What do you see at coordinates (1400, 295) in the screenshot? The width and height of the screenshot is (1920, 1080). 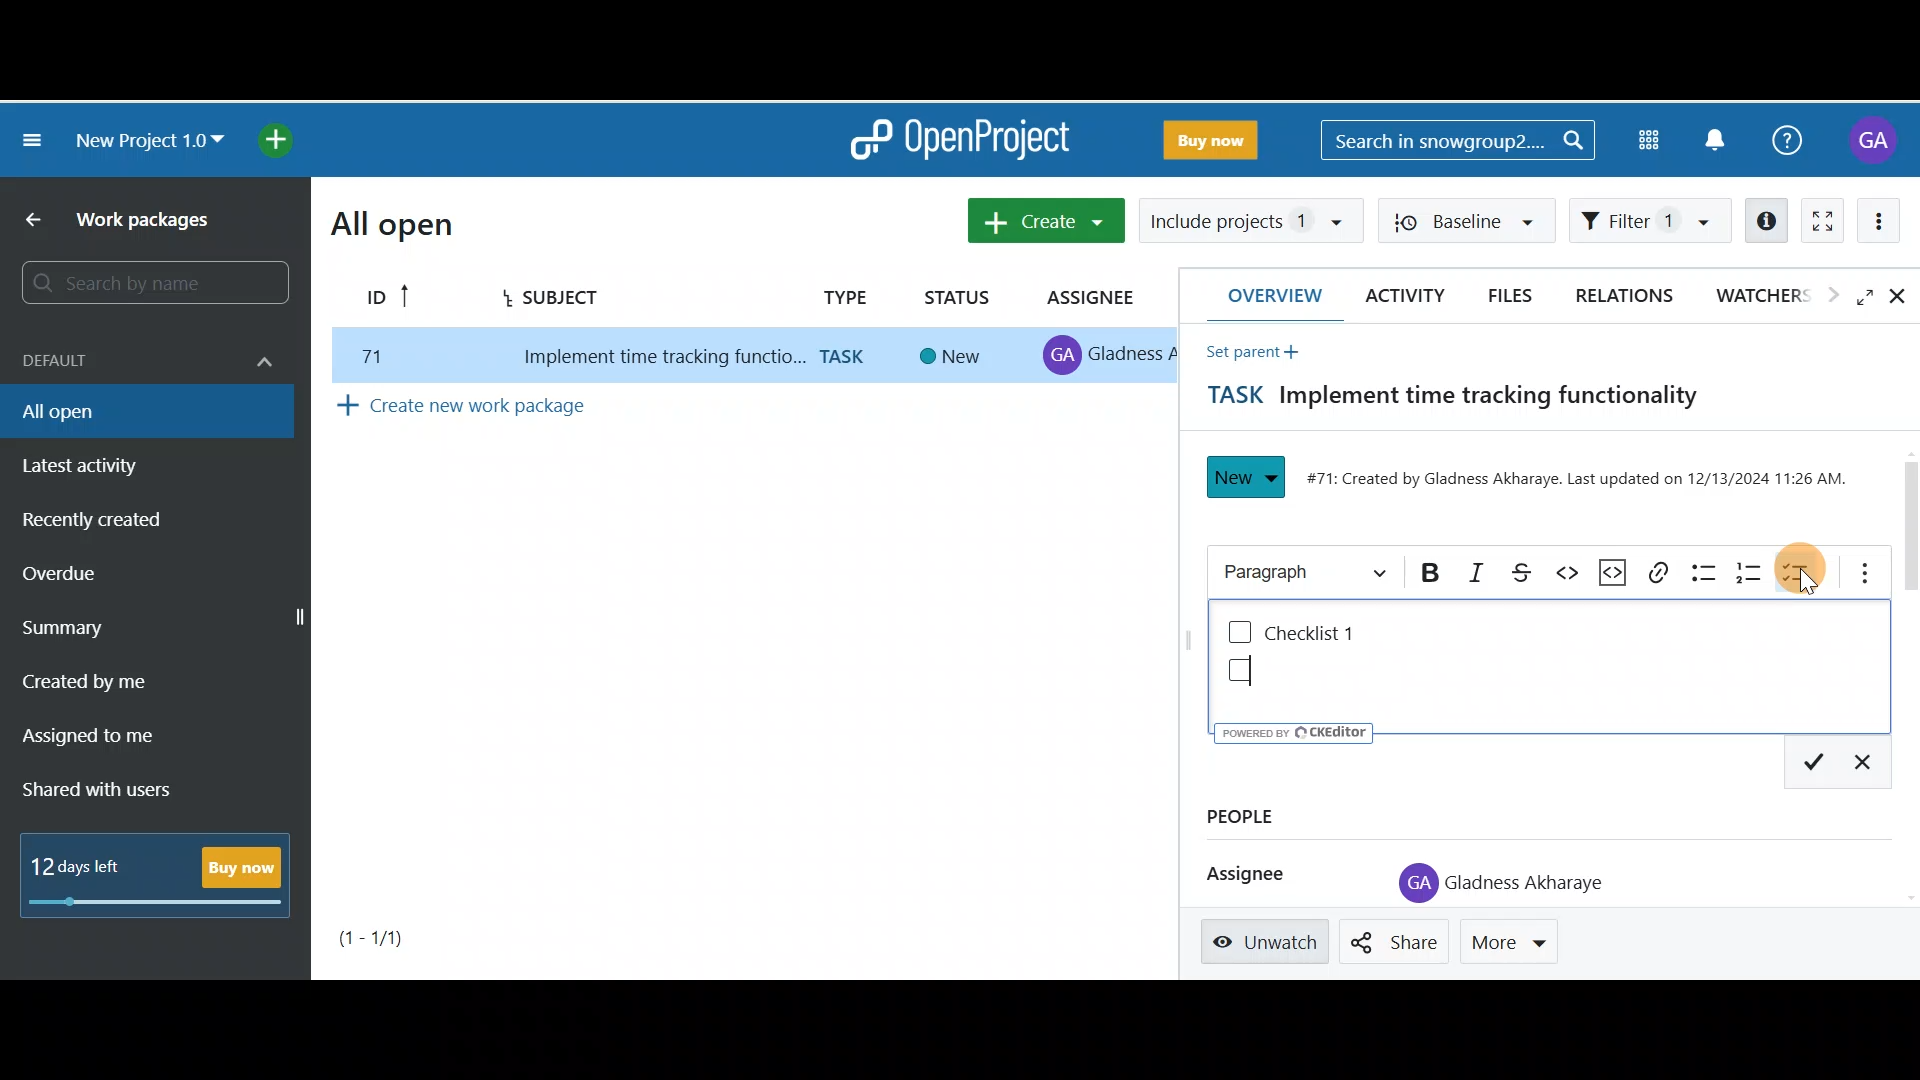 I see `Activity` at bounding box center [1400, 295].